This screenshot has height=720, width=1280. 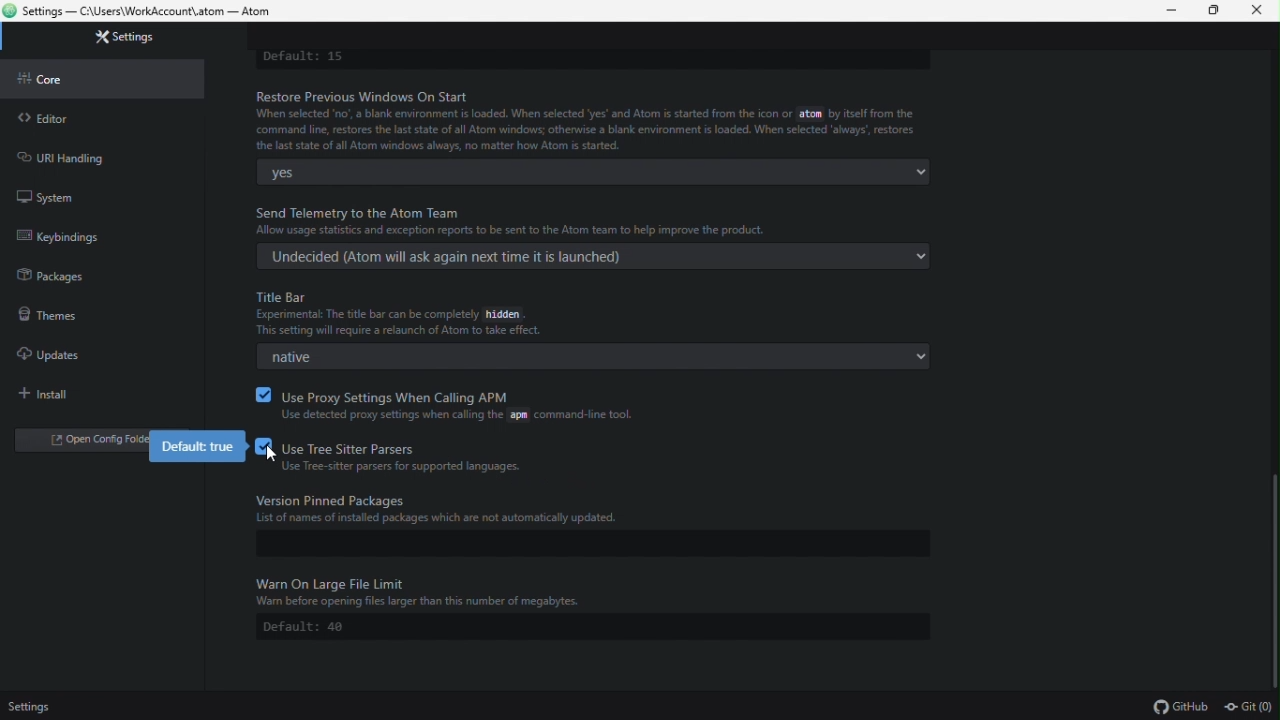 What do you see at coordinates (45, 195) in the screenshot?
I see `system` at bounding box center [45, 195].